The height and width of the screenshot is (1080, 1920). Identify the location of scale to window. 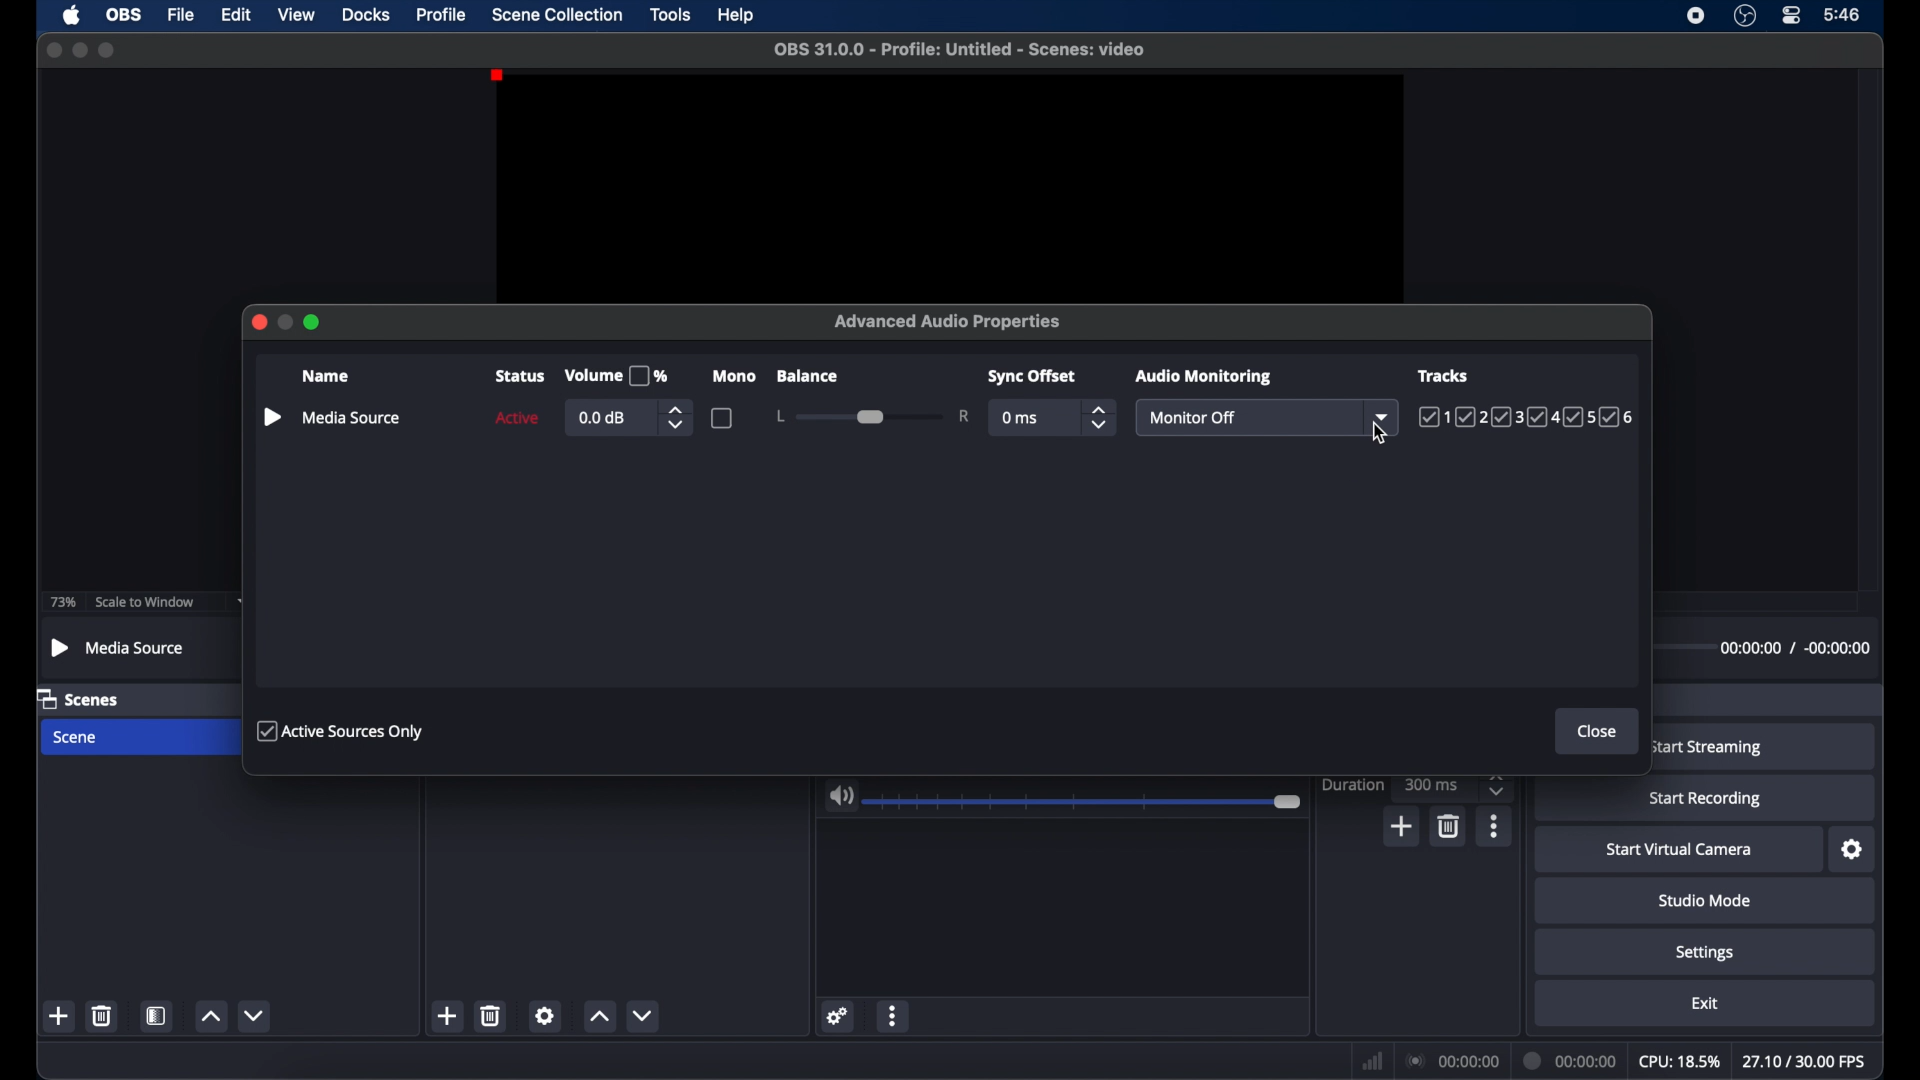
(143, 602).